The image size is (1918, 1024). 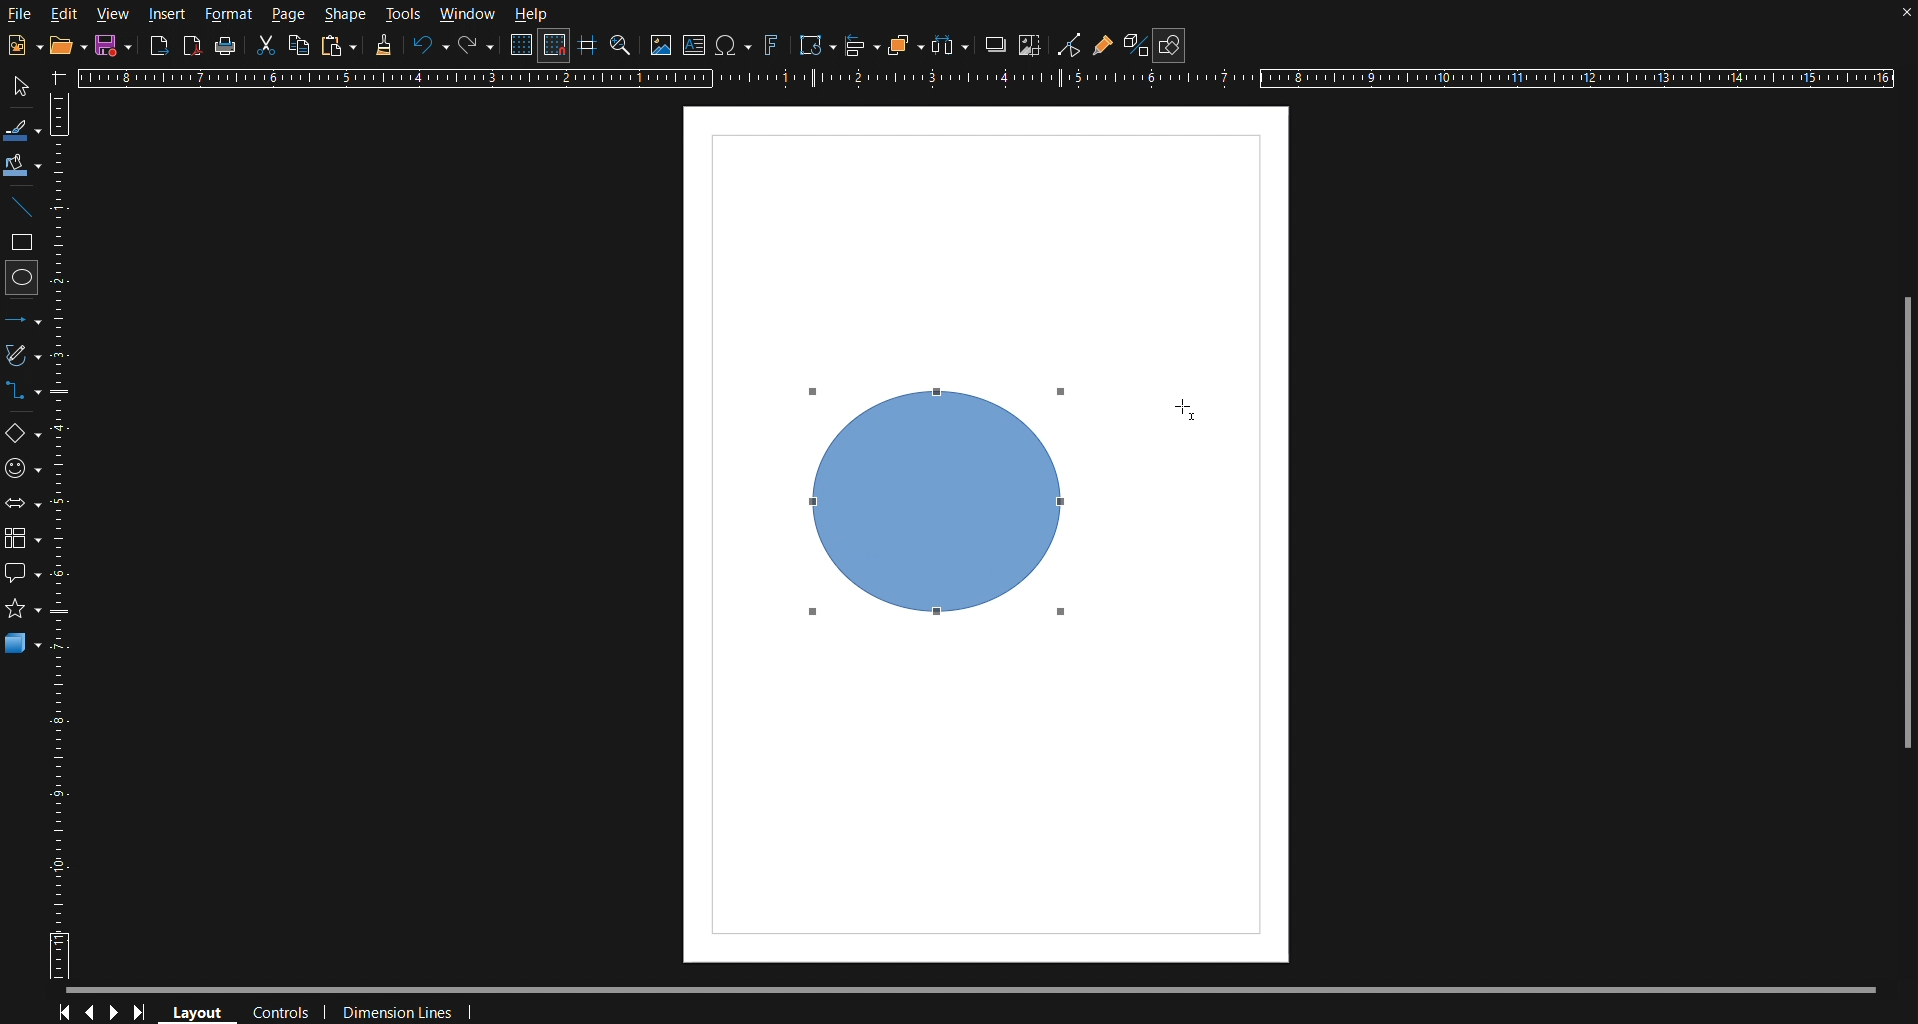 What do you see at coordinates (902, 45) in the screenshot?
I see `Arrange` at bounding box center [902, 45].